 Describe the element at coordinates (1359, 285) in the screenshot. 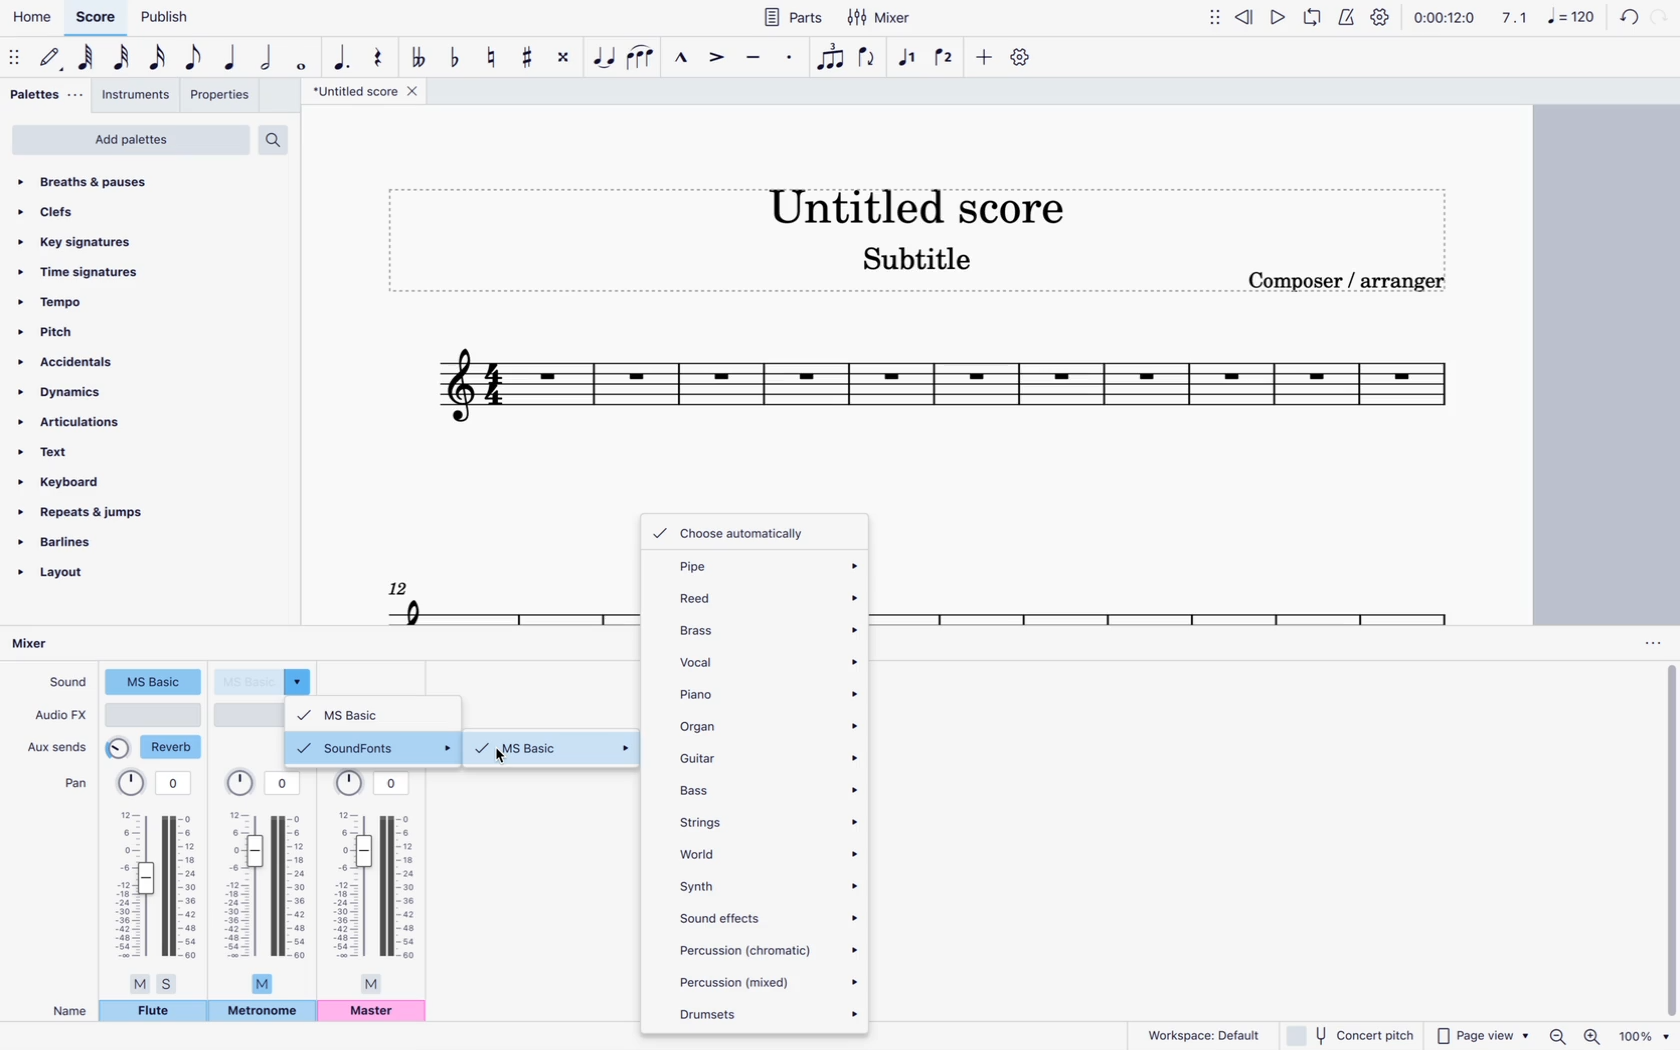

I see `composer / arranger` at that location.